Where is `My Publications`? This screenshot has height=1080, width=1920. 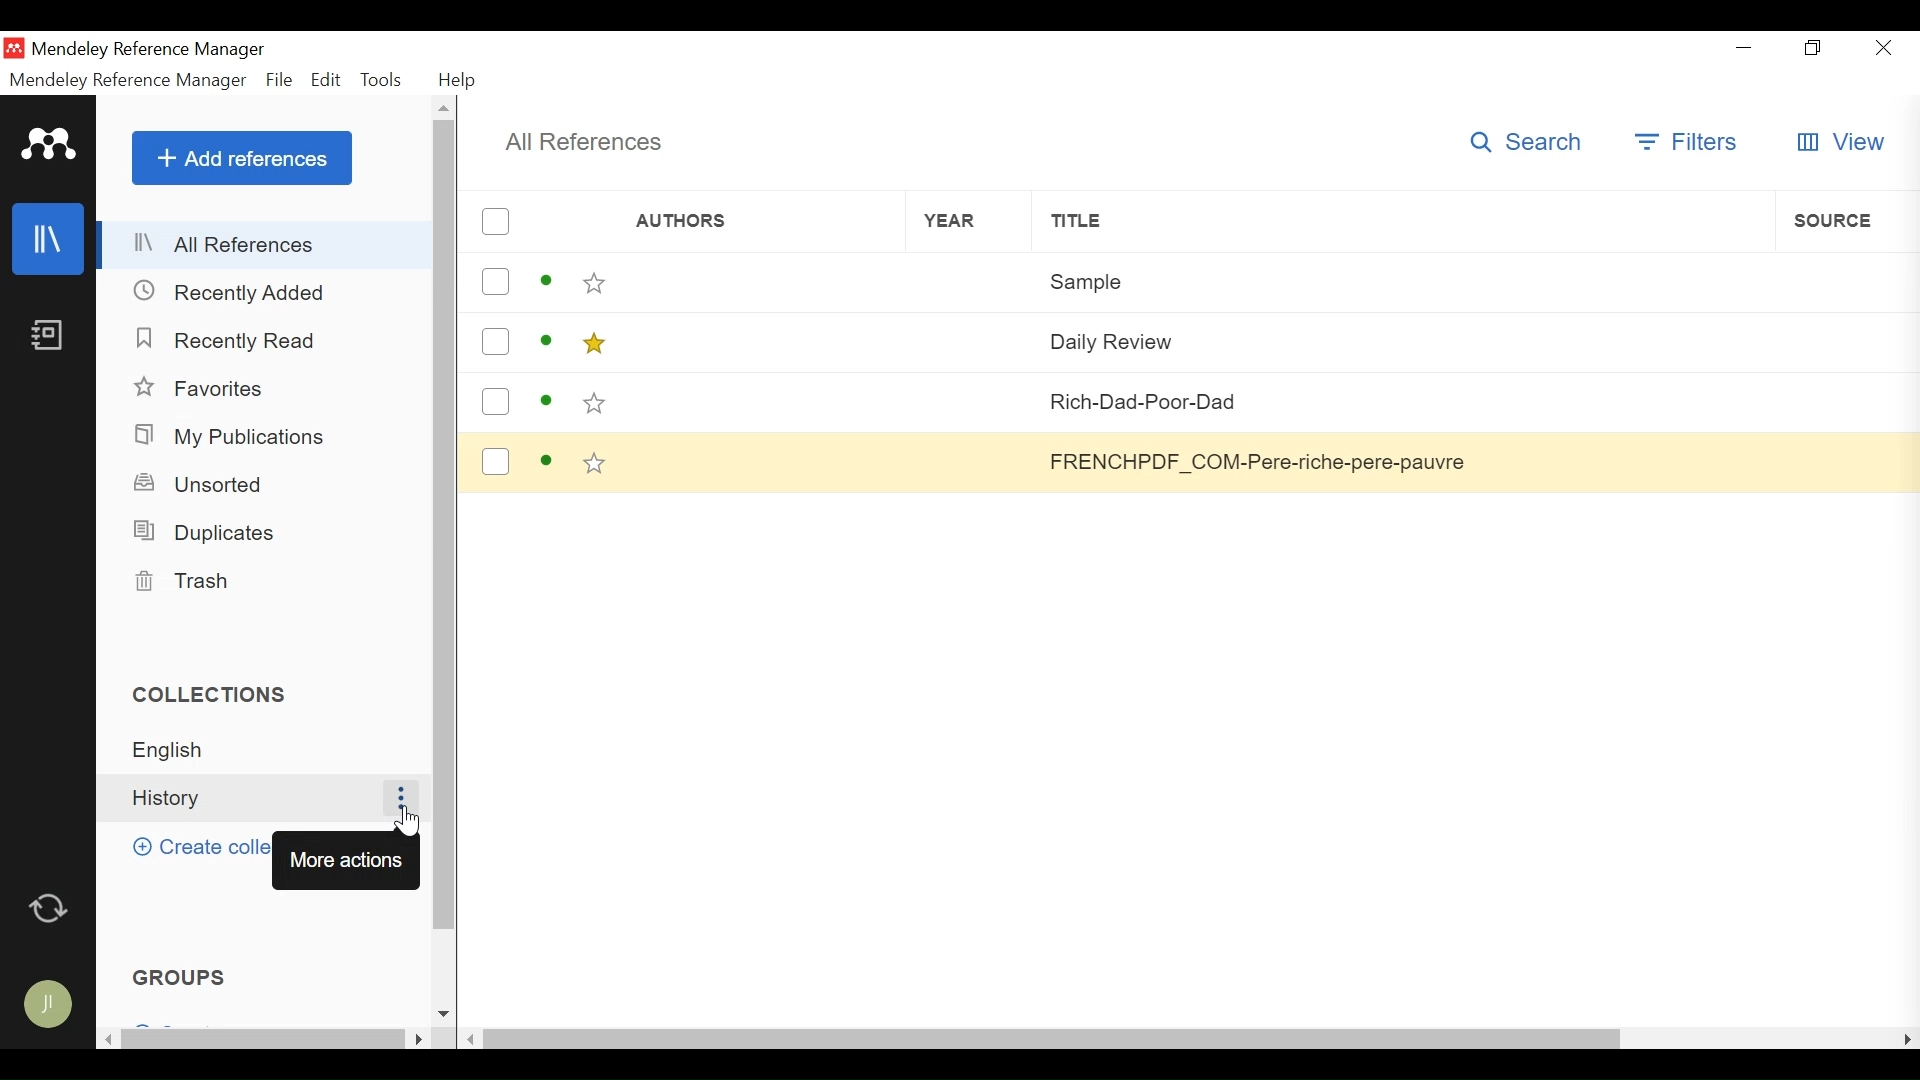 My Publications is located at coordinates (235, 437).